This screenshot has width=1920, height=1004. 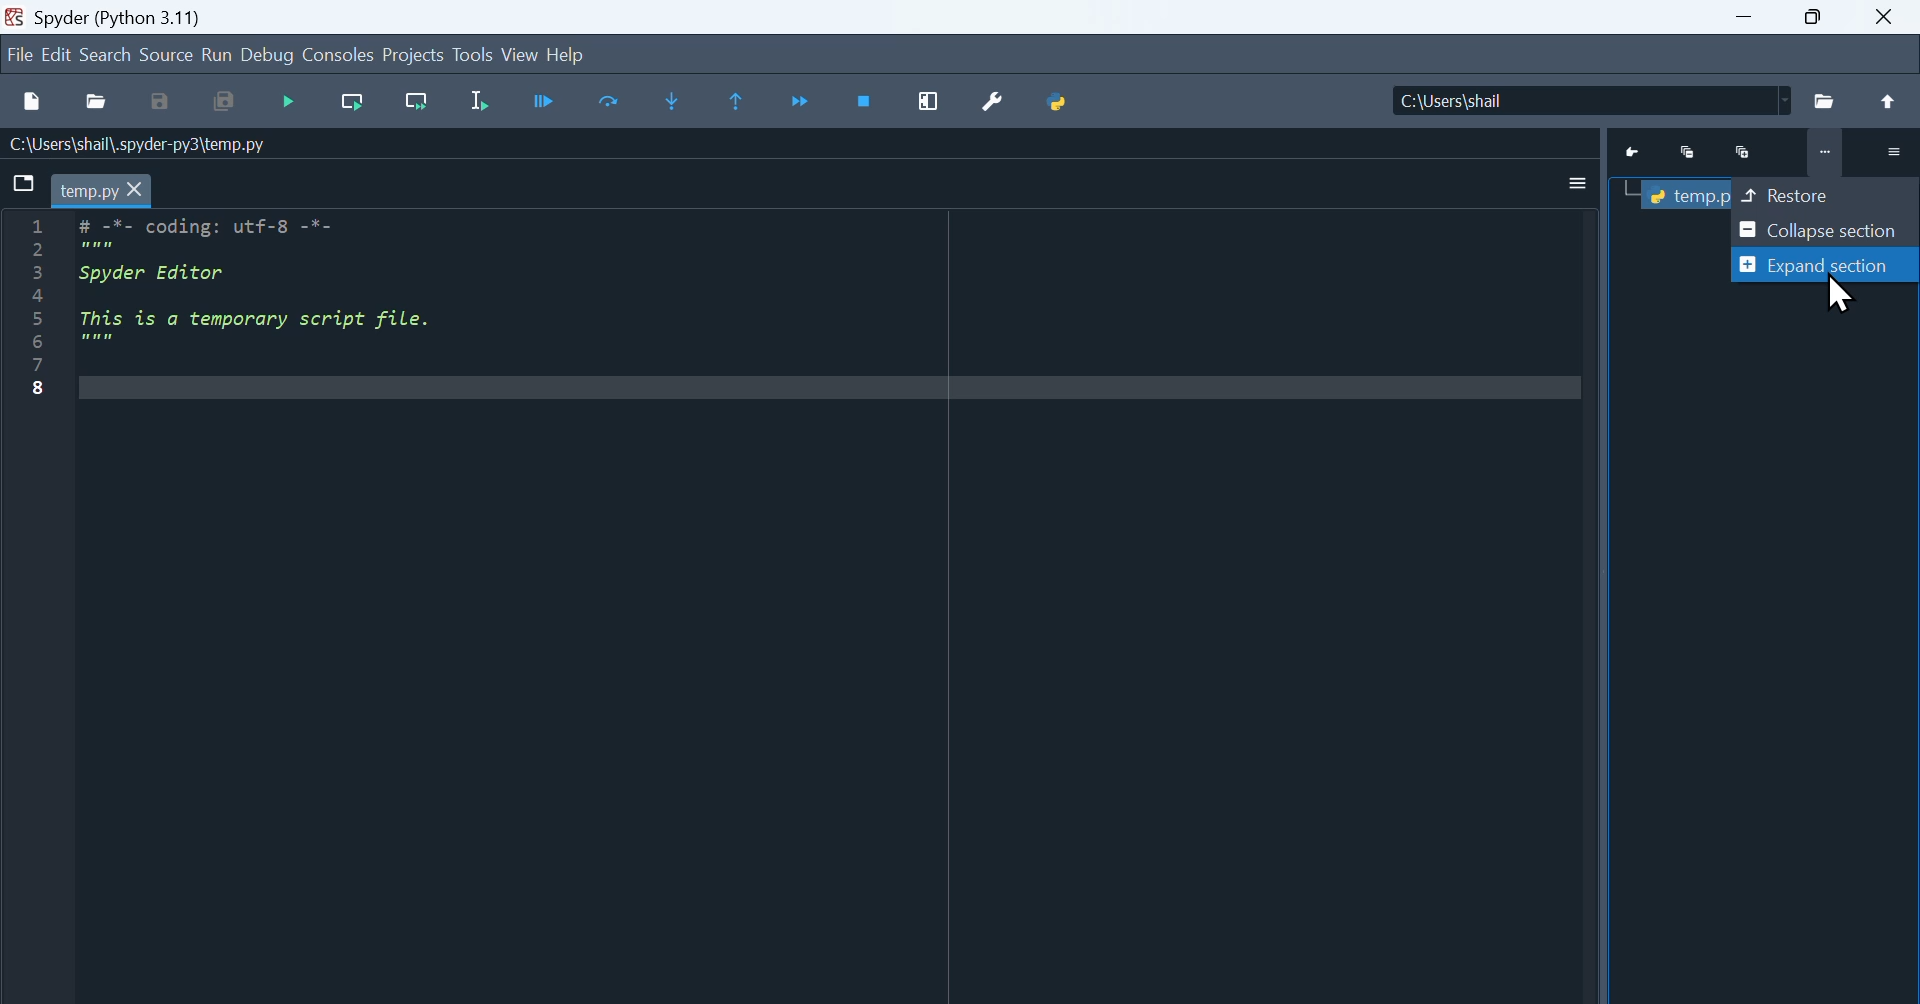 I want to click on Execute until function or method return, so click(x=738, y=103).